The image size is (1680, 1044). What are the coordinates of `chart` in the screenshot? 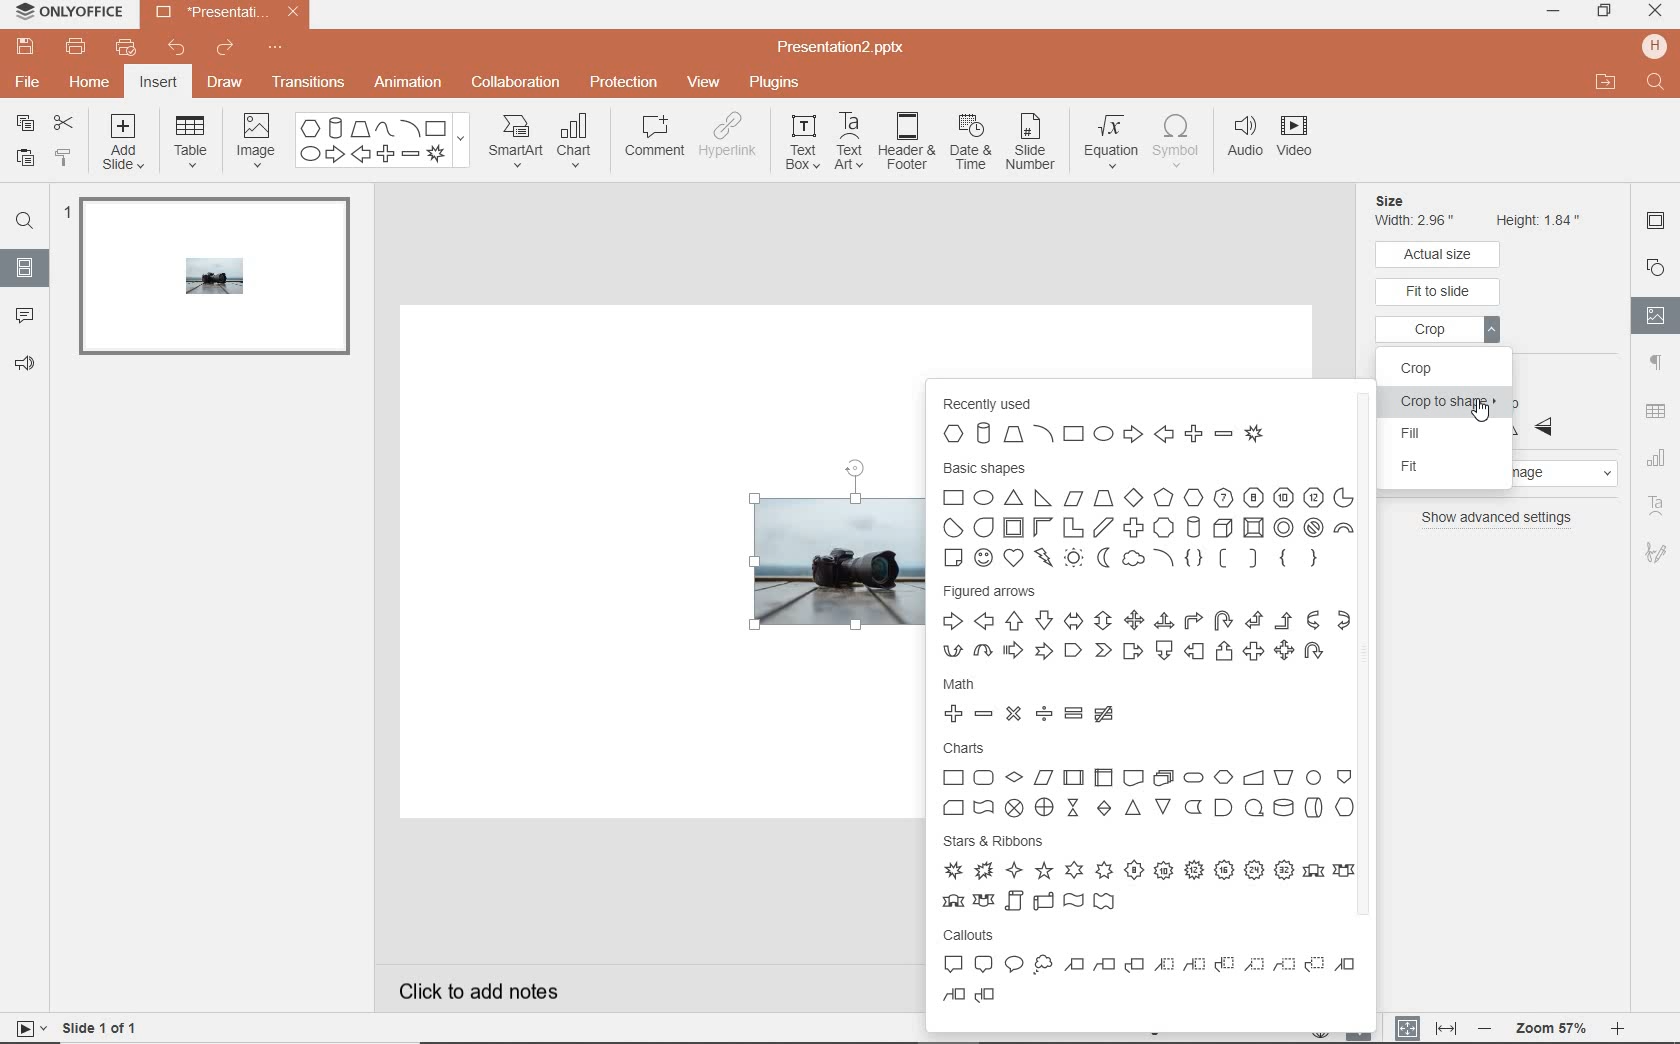 It's located at (1658, 456).